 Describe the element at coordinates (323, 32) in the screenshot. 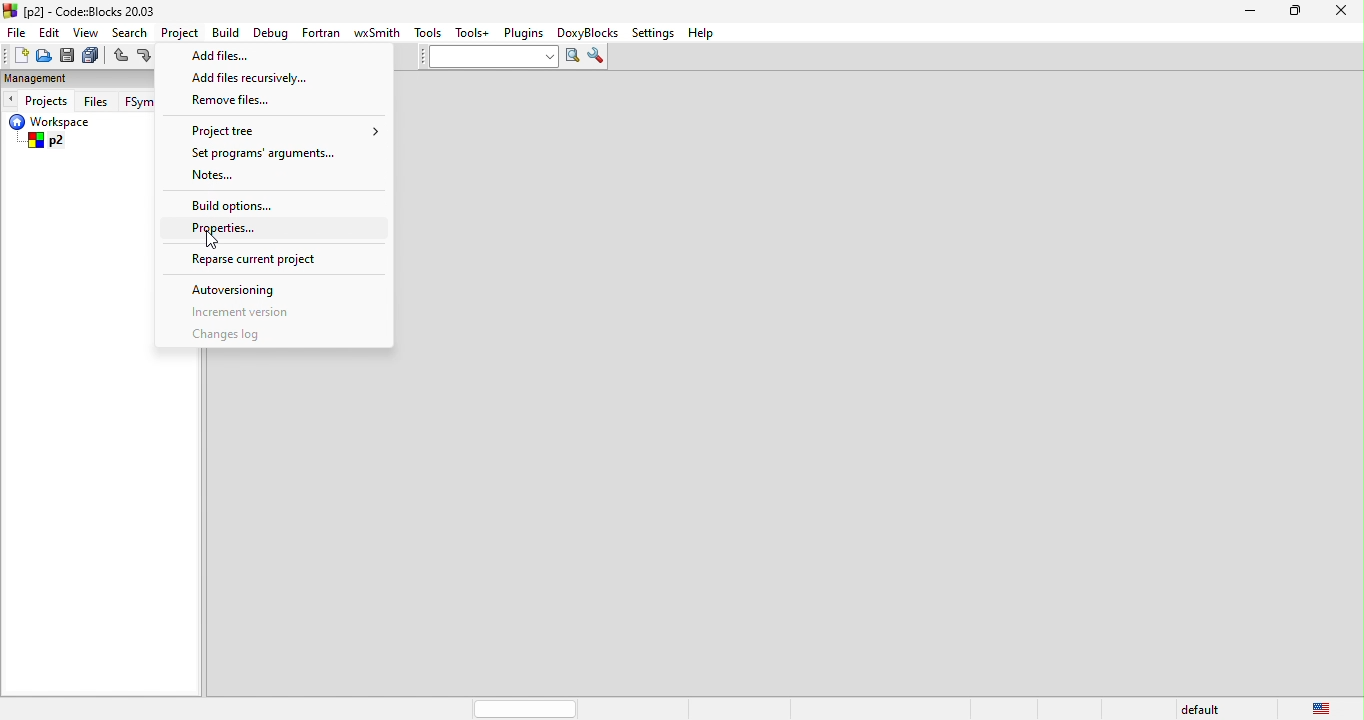

I see `fortran` at that location.